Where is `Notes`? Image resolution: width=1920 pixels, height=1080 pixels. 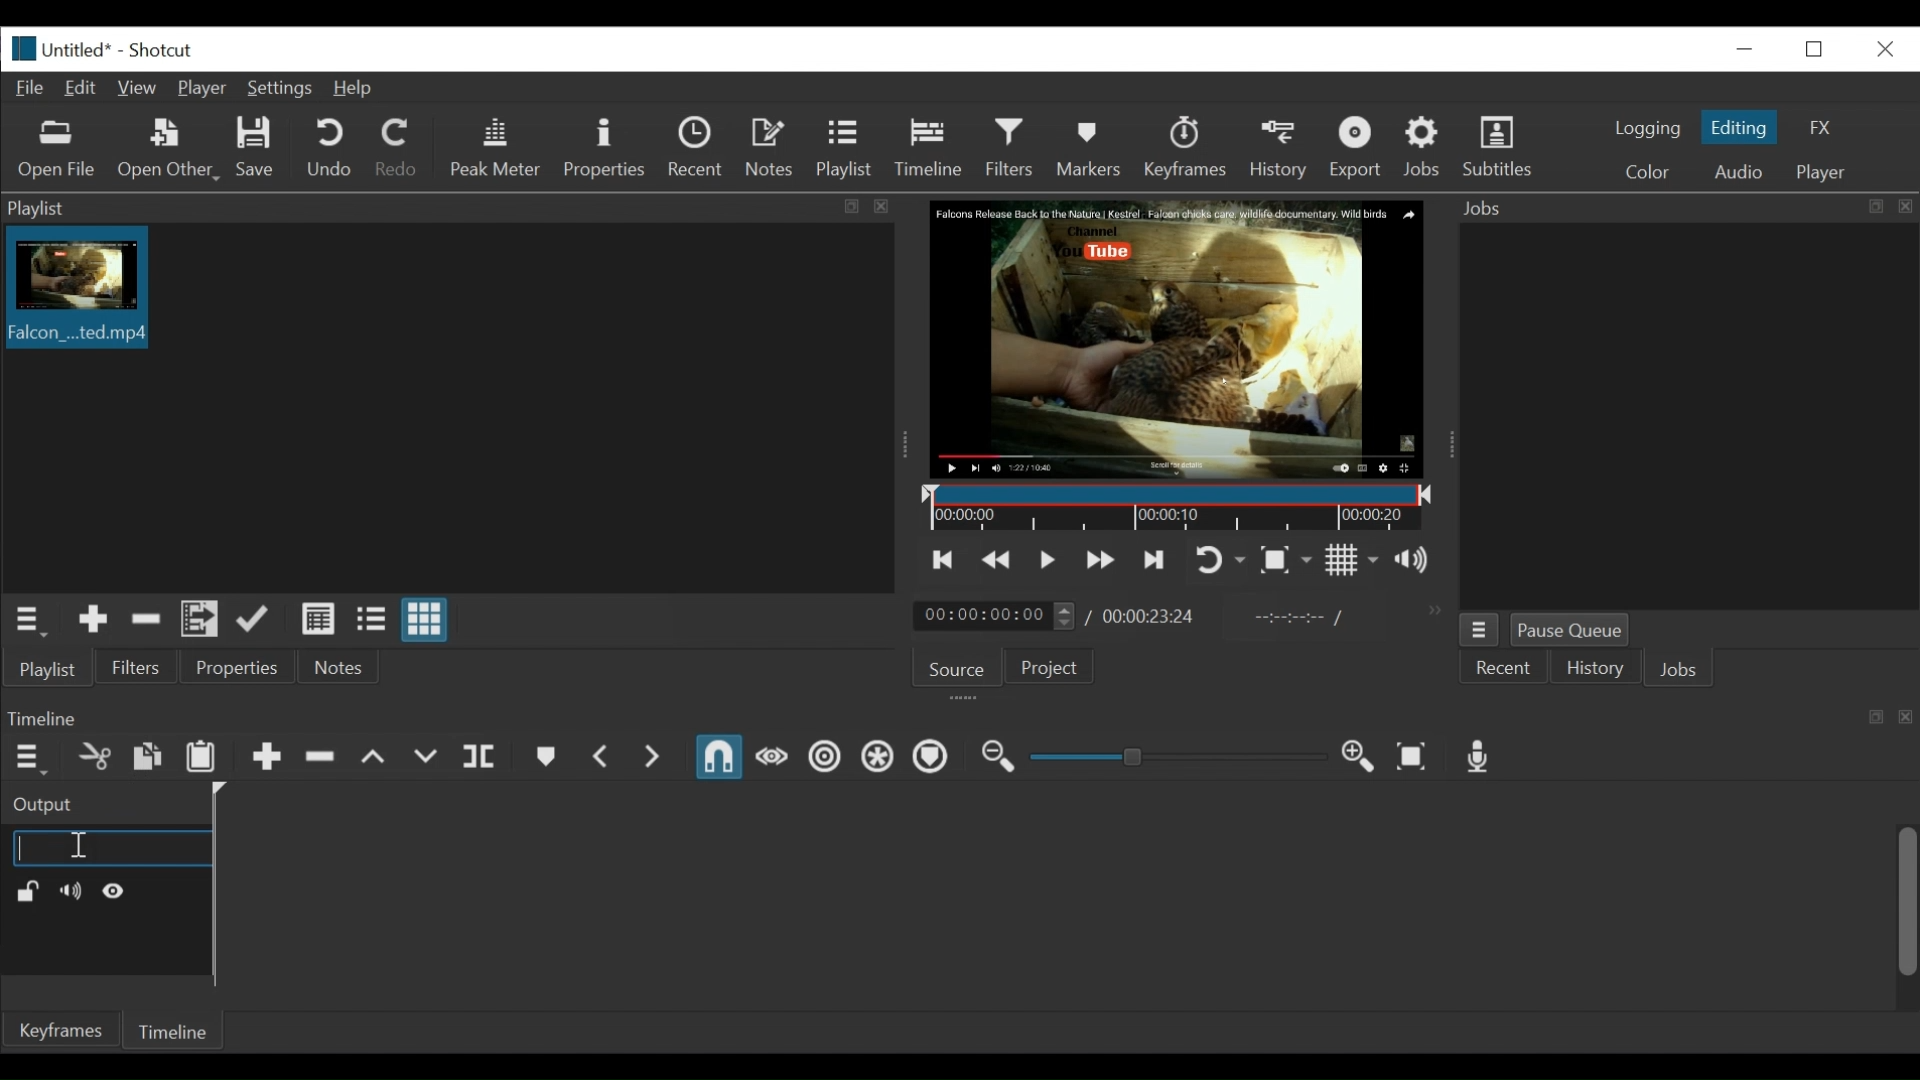
Notes is located at coordinates (343, 670).